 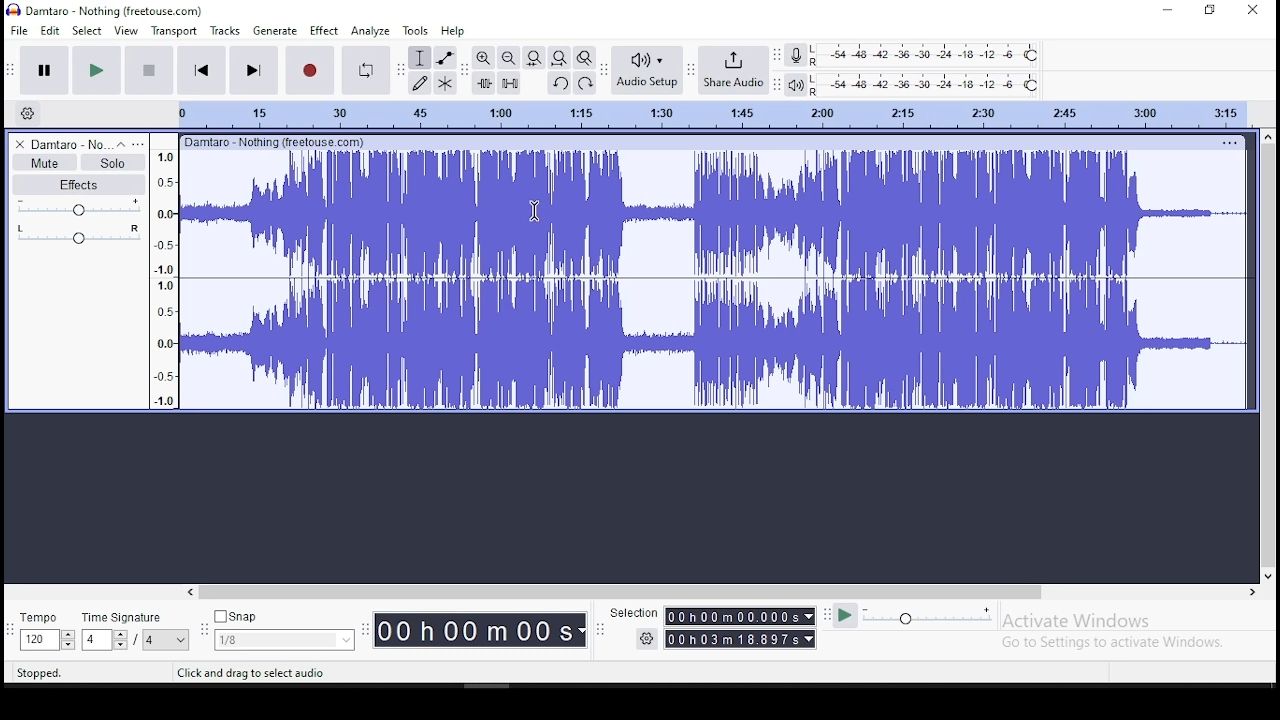 What do you see at coordinates (81, 184) in the screenshot?
I see `effects` at bounding box center [81, 184].